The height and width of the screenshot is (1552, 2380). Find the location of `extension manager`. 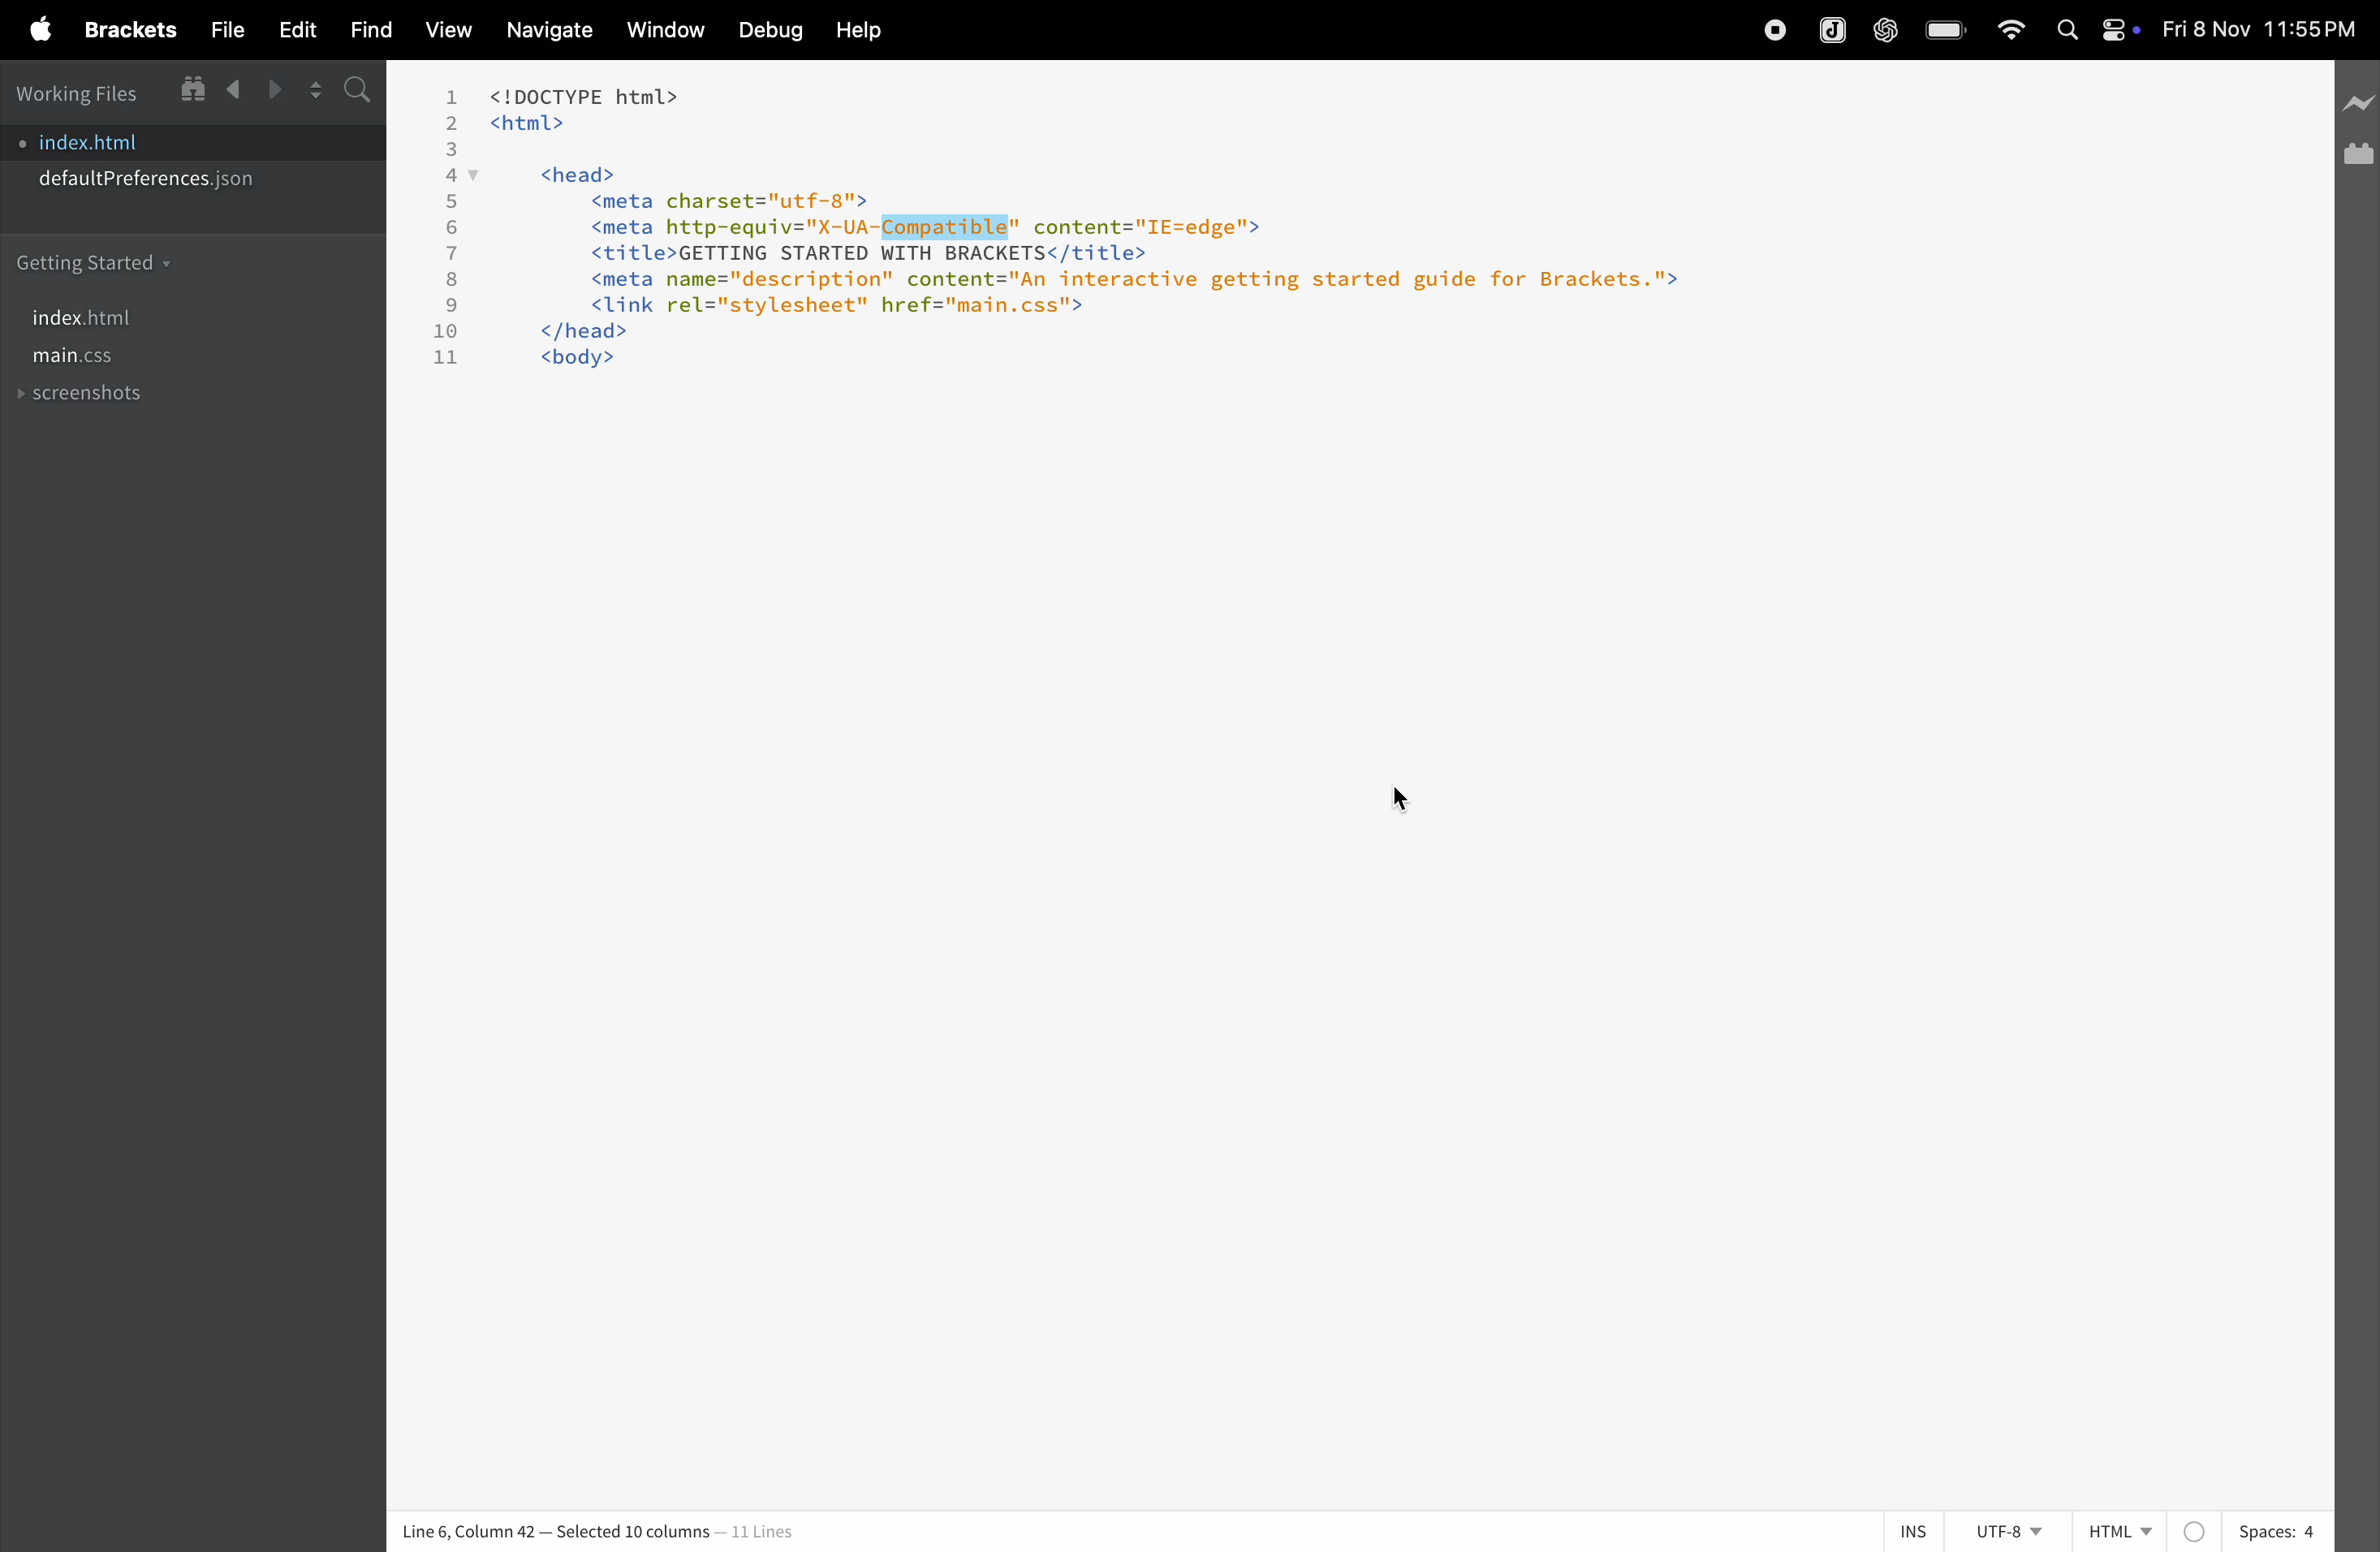

extension manager is located at coordinates (2357, 159).